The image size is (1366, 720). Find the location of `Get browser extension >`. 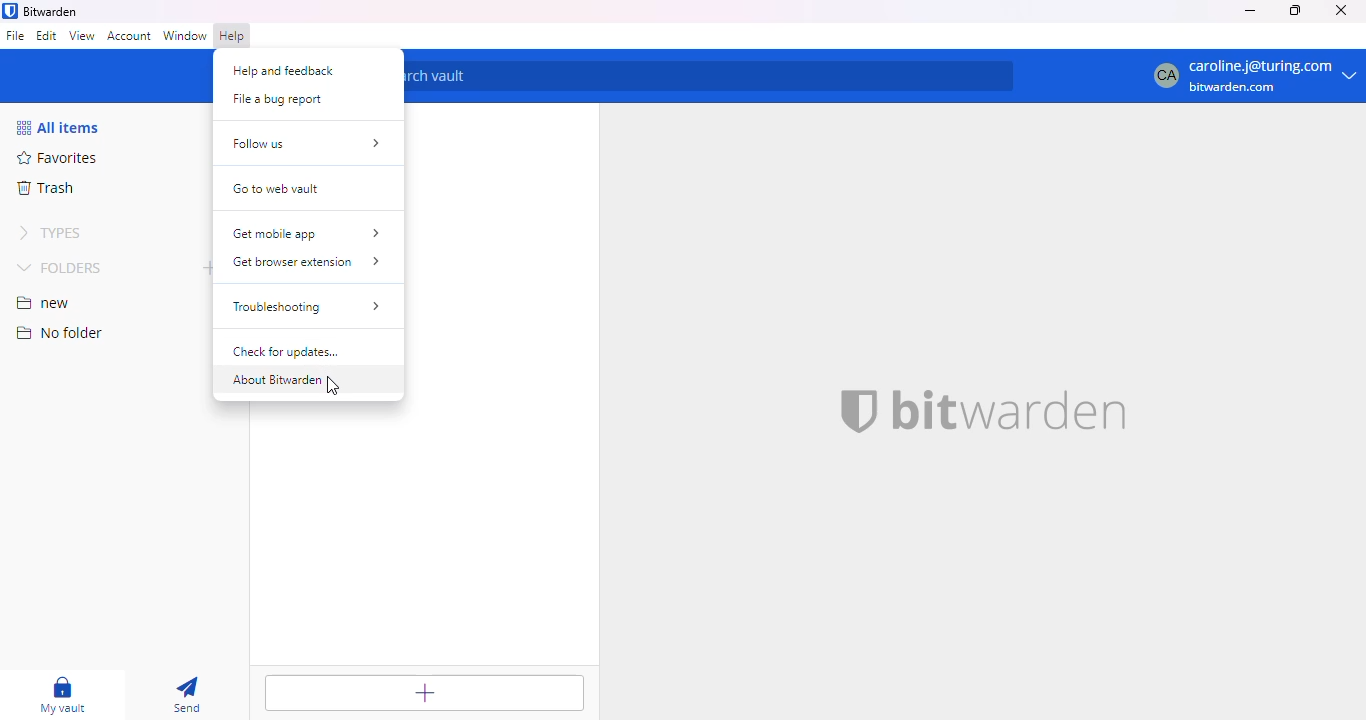

Get browser extension > is located at coordinates (307, 263).